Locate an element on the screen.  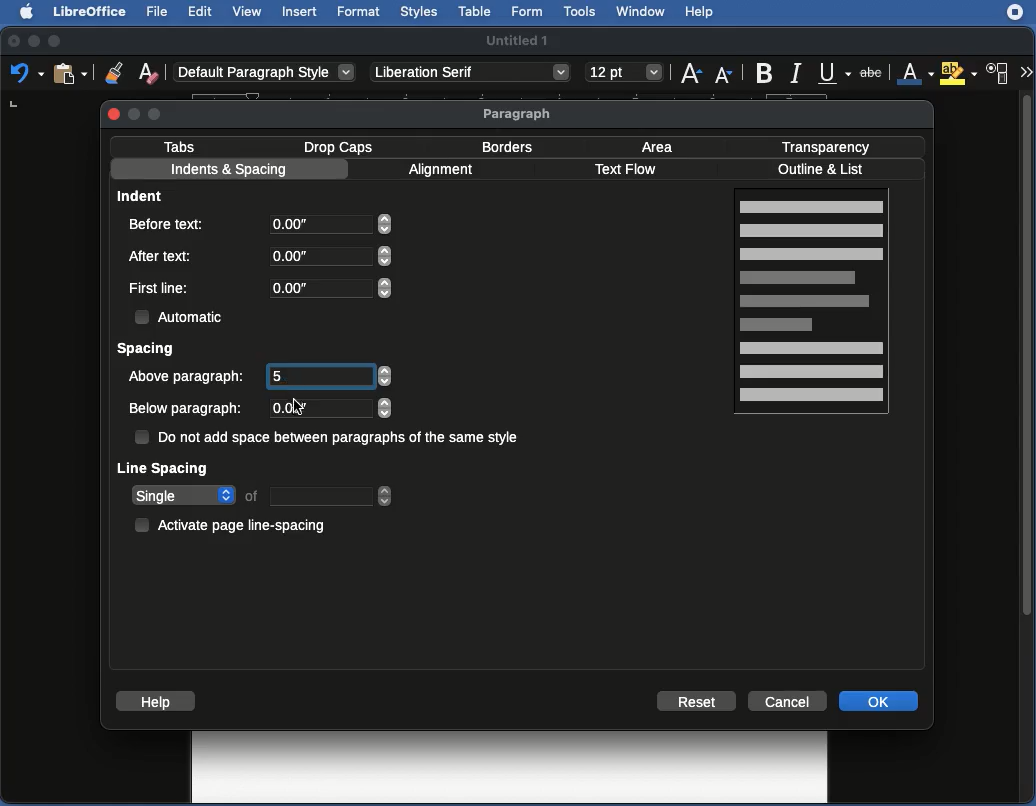
More is located at coordinates (1025, 70).